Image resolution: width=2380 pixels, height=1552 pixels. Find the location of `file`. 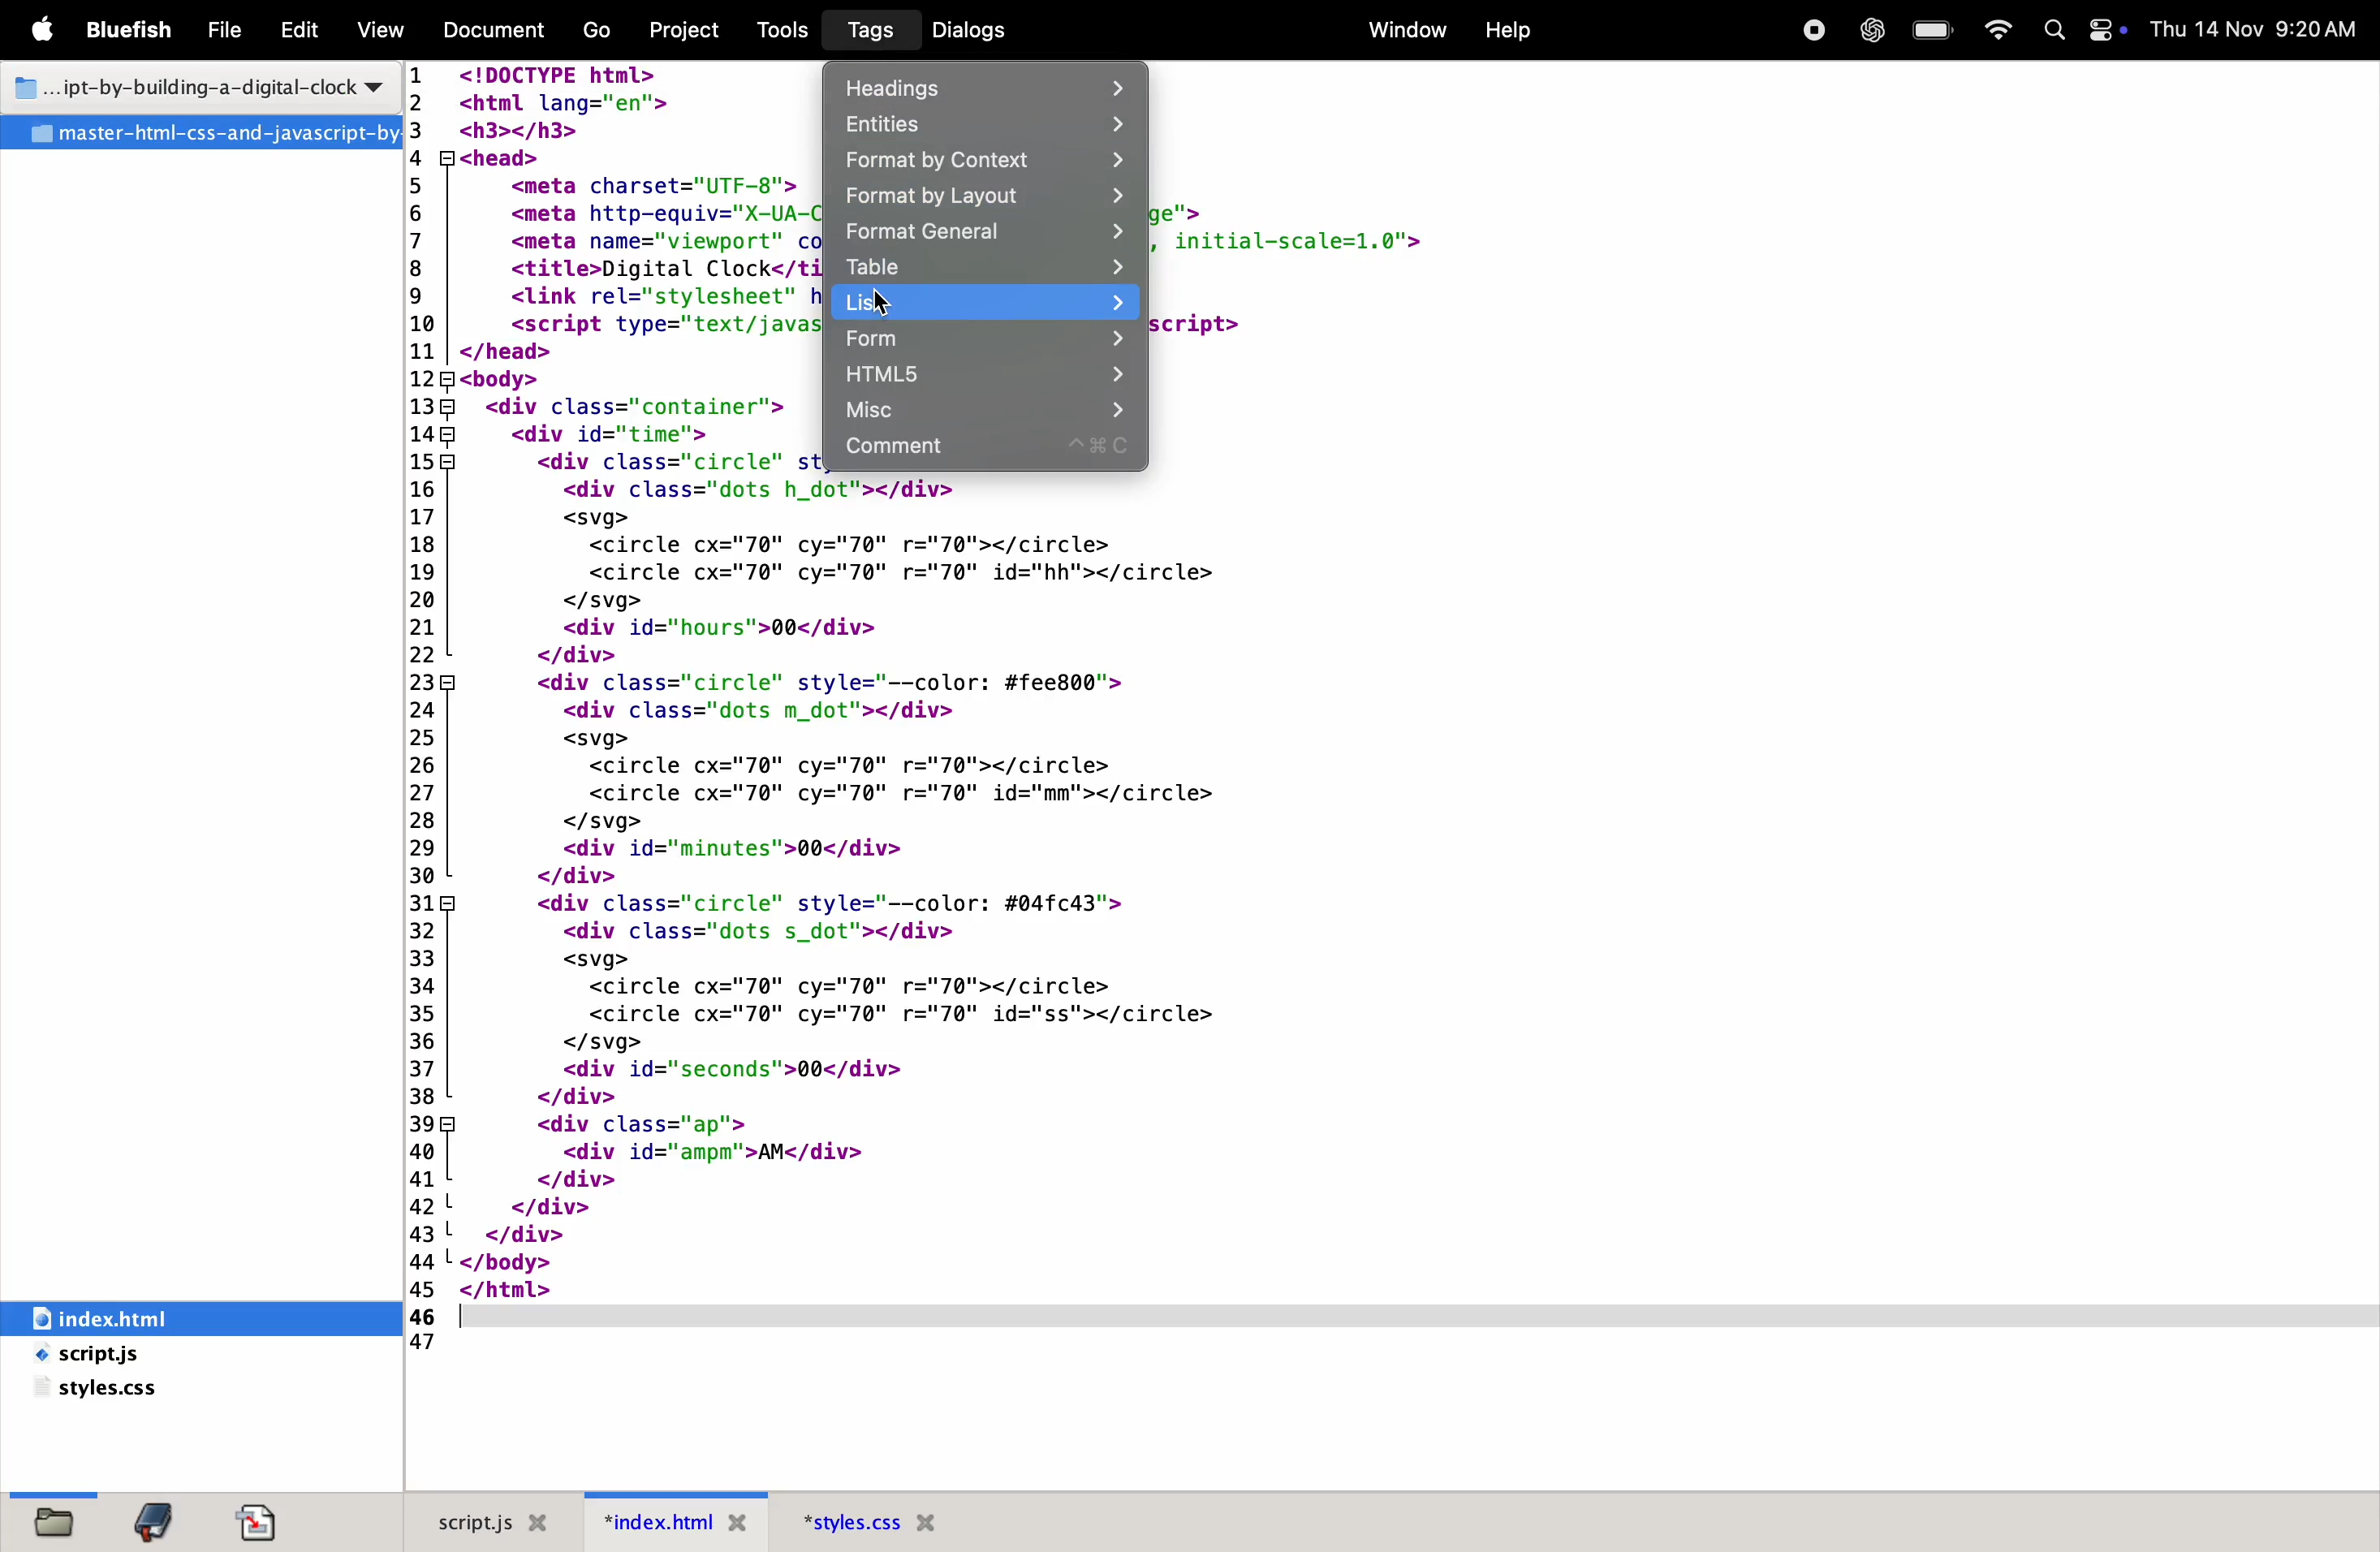

file is located at coordinates (55, 1524).